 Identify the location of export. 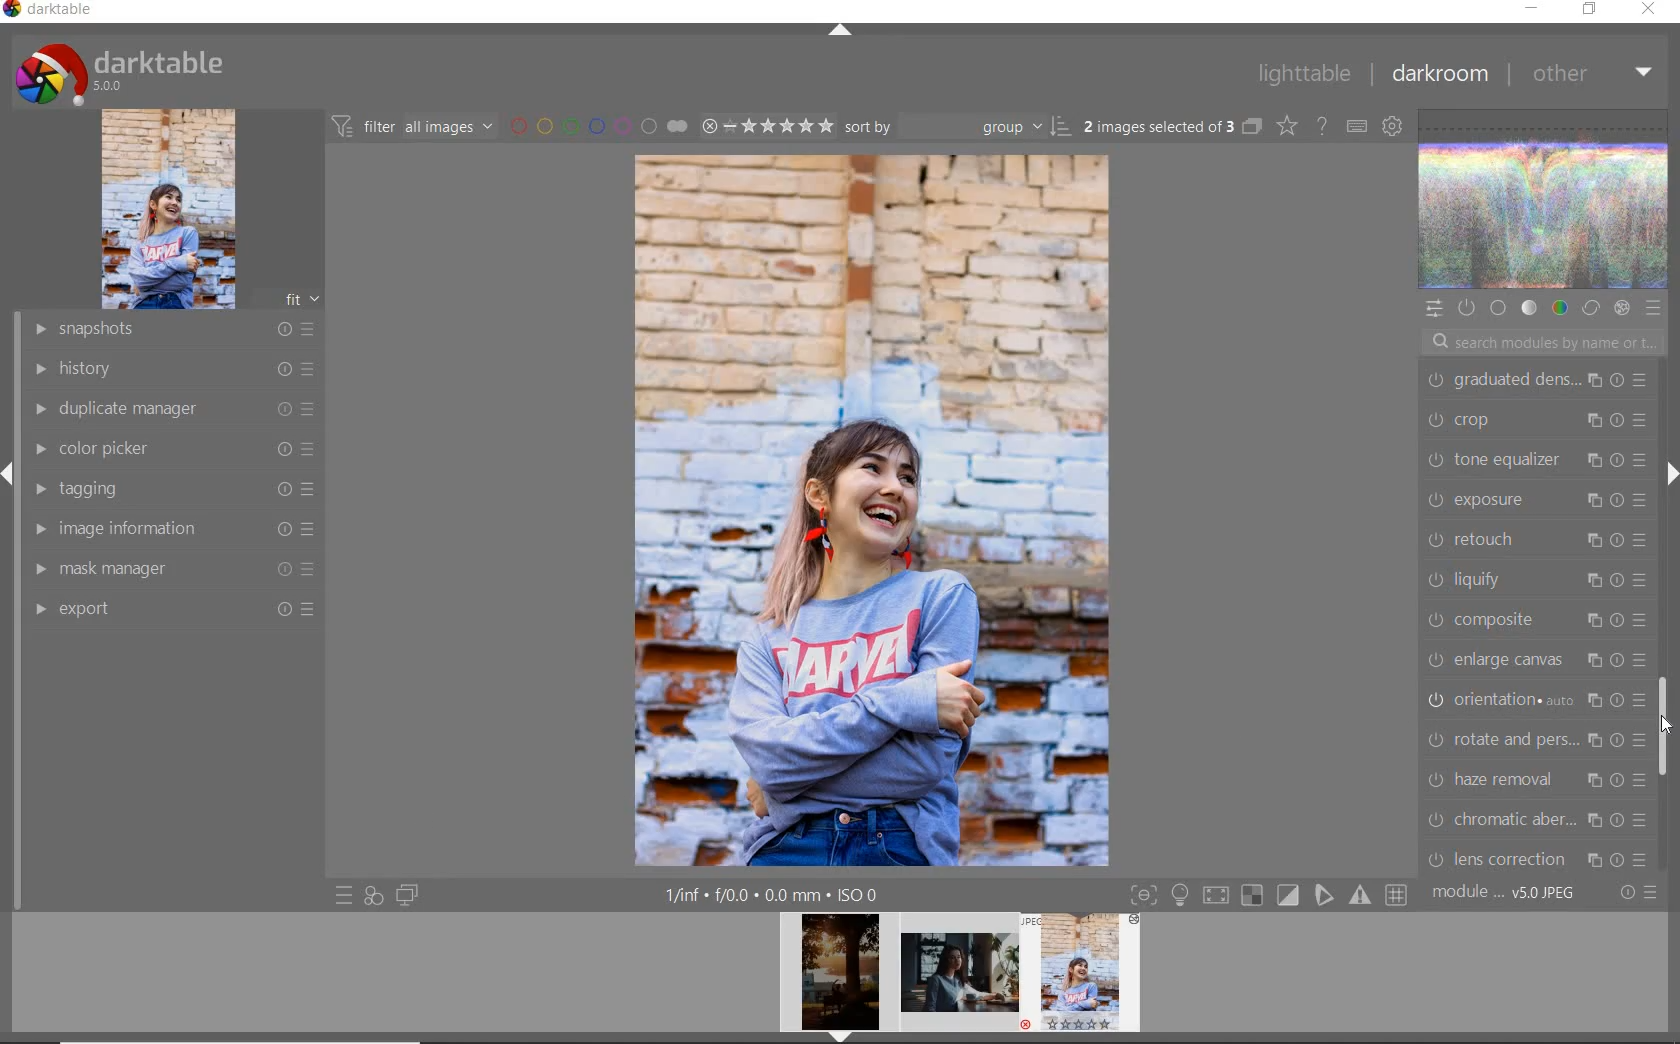
(172, 608).